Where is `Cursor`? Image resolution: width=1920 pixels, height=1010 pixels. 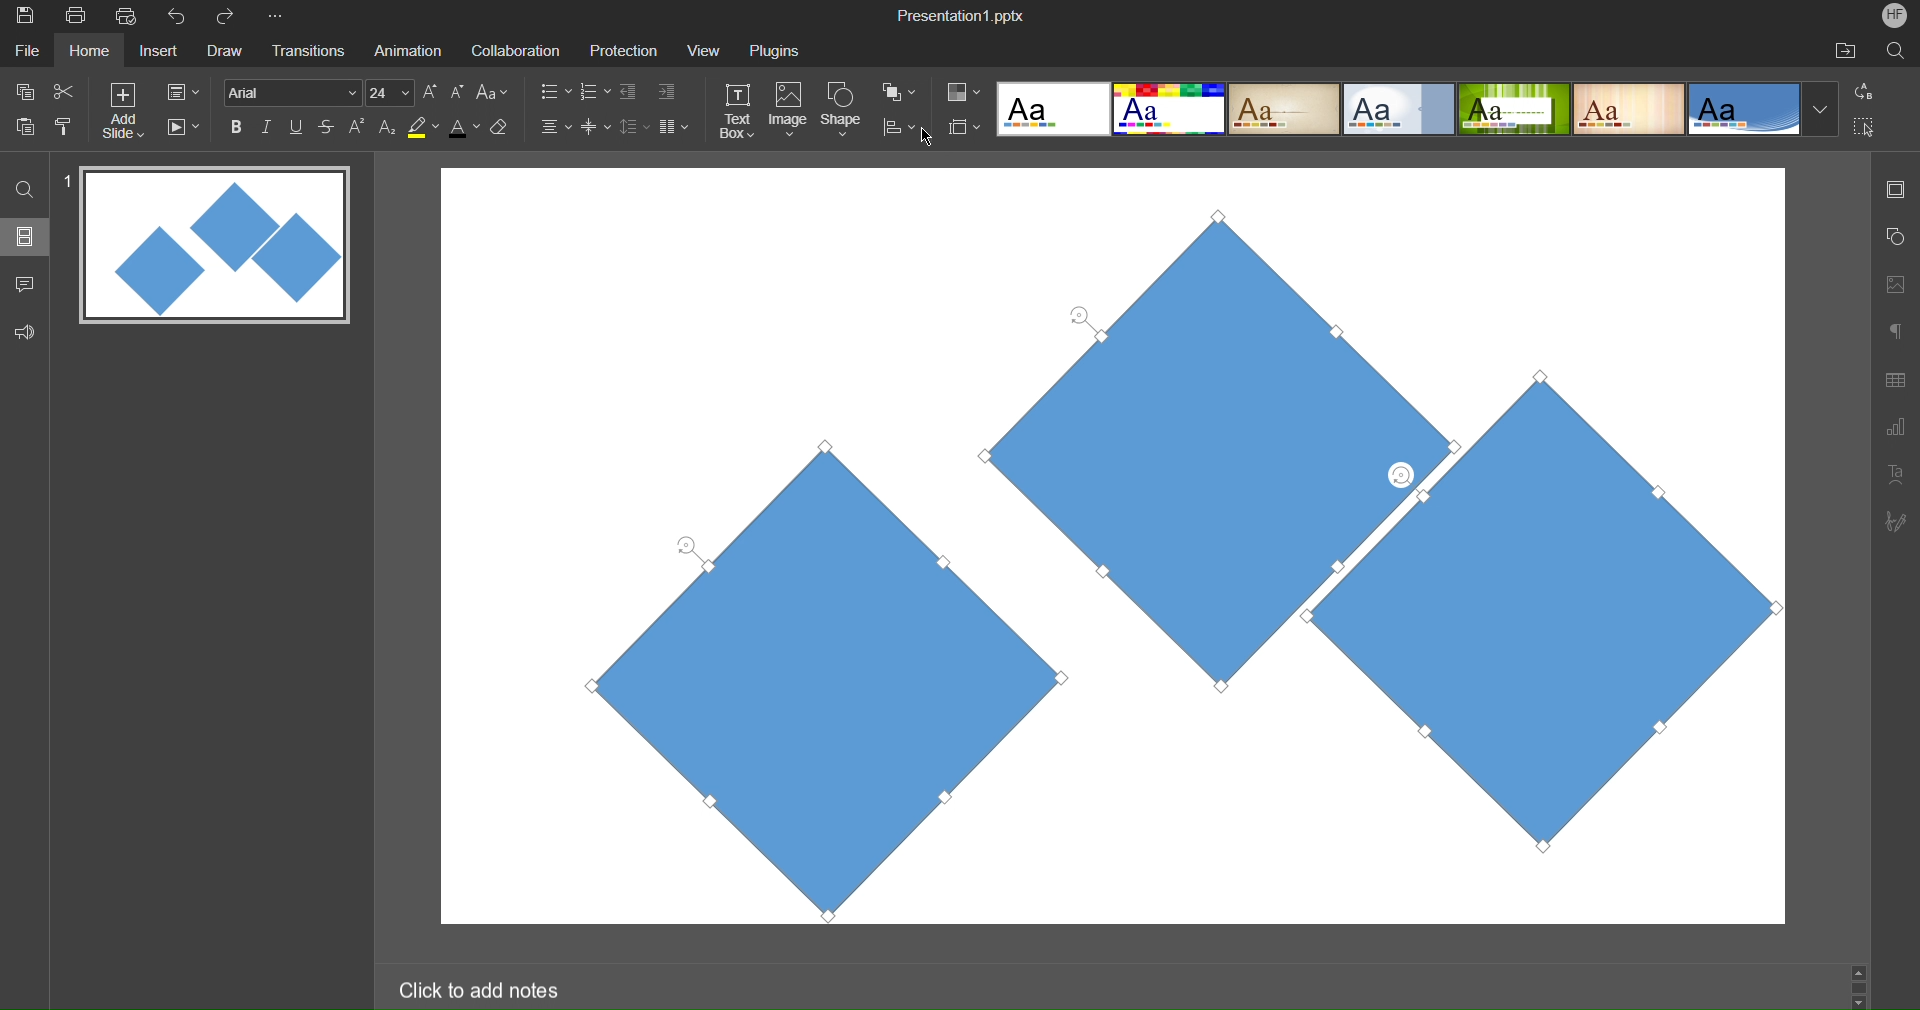
Cursor is located at coordinates (931, 137).